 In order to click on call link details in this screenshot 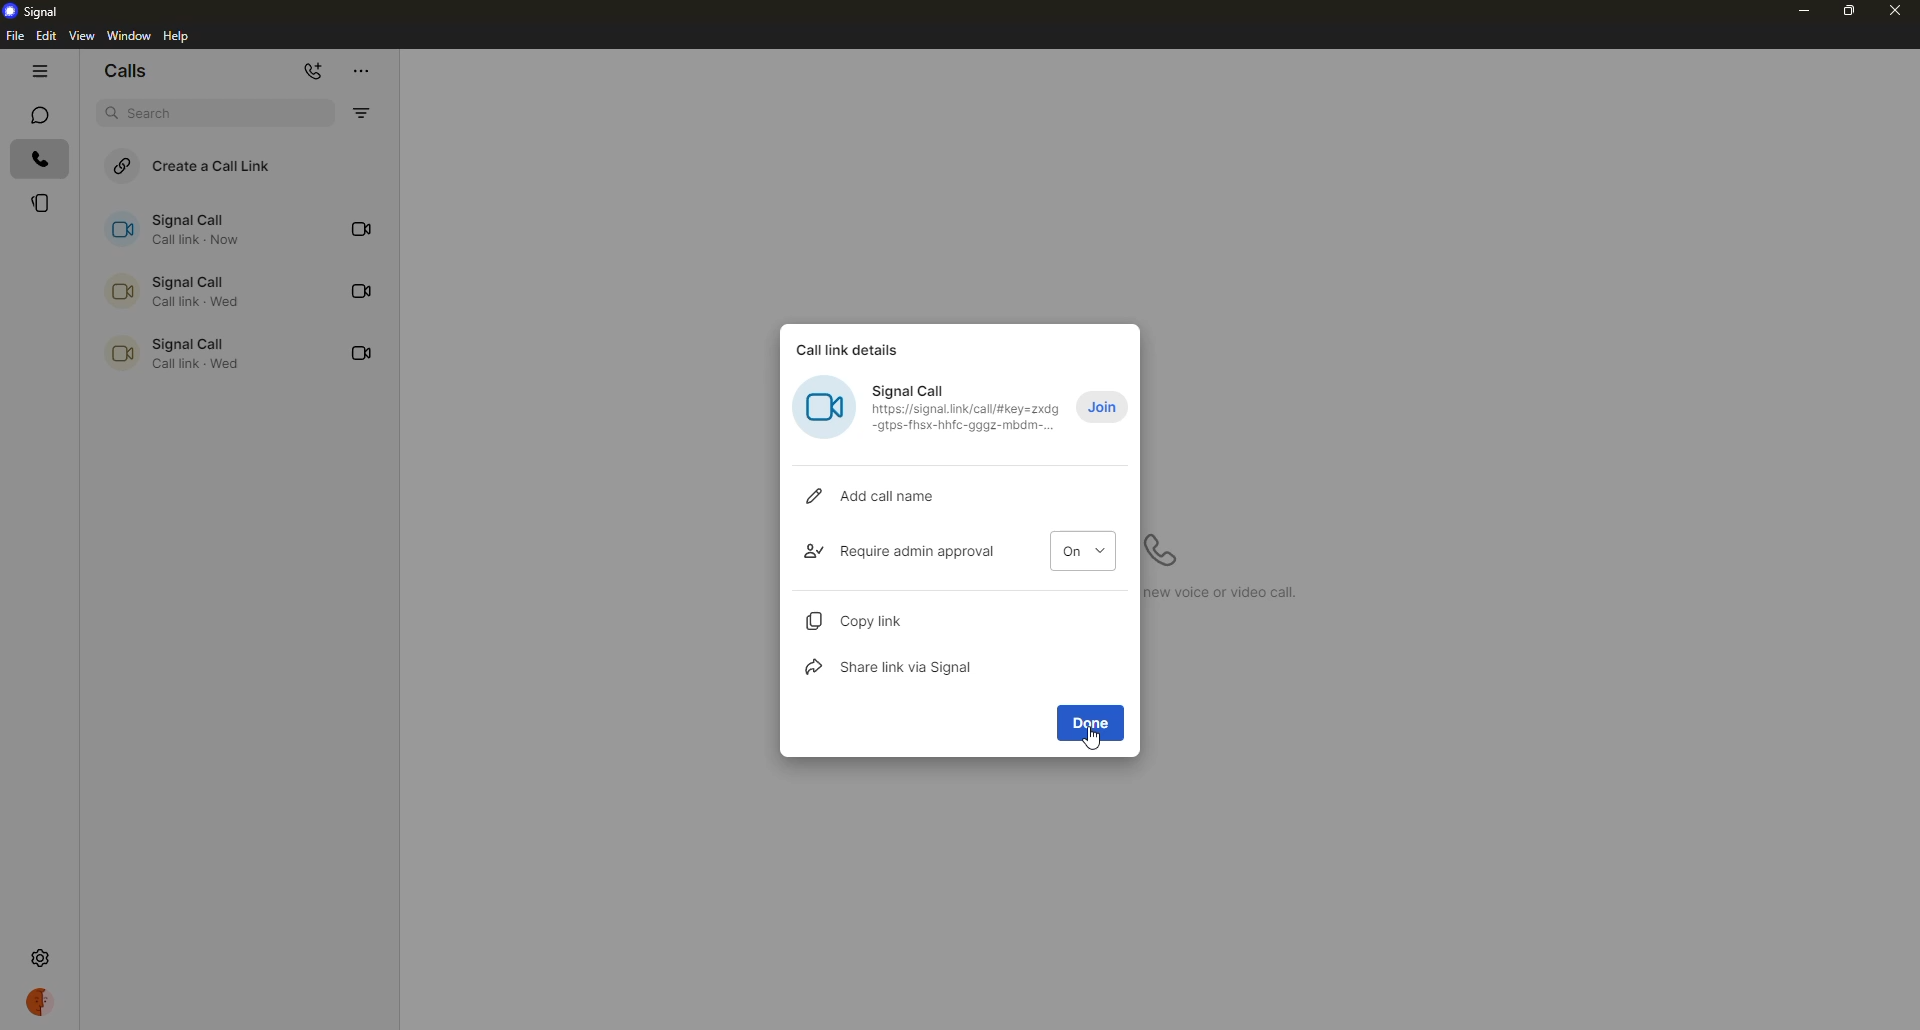, I will do `click(848, 350)`.